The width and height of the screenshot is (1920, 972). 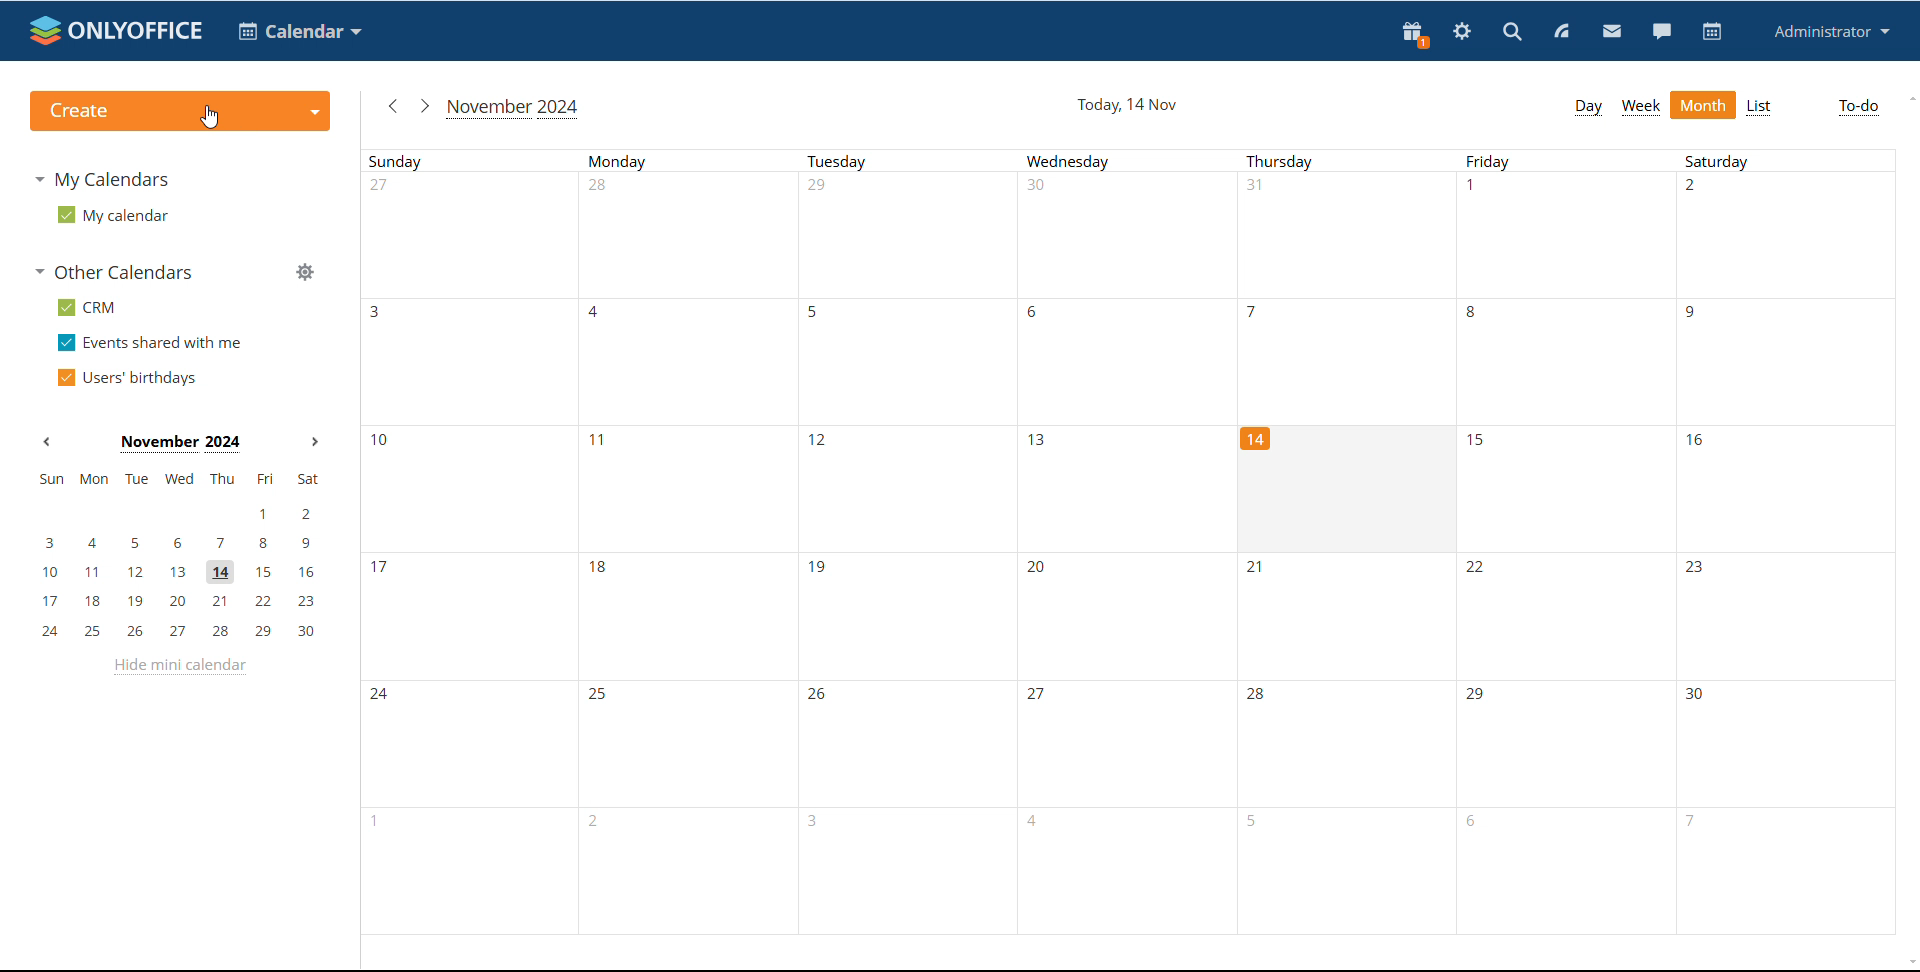 I want to click on month view, so click(x=1702, y=104).